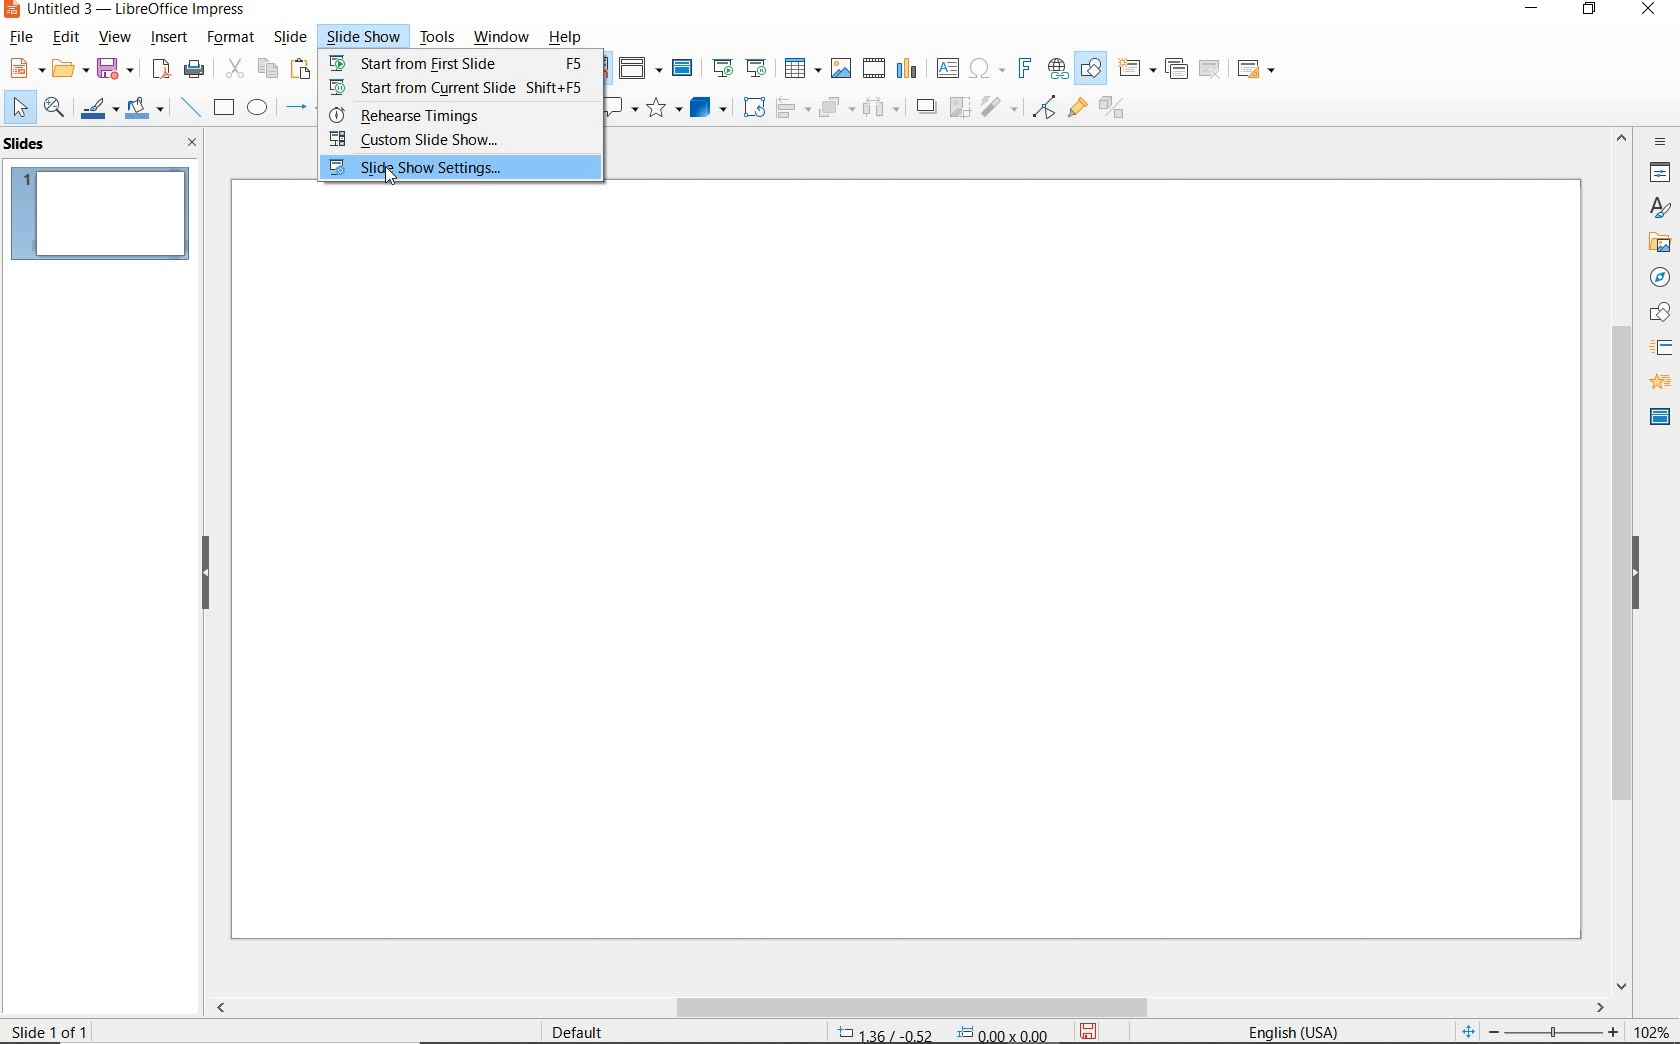 The image size is (1680, 1044). I want to click on ELLIPSE, so click(258, 107).